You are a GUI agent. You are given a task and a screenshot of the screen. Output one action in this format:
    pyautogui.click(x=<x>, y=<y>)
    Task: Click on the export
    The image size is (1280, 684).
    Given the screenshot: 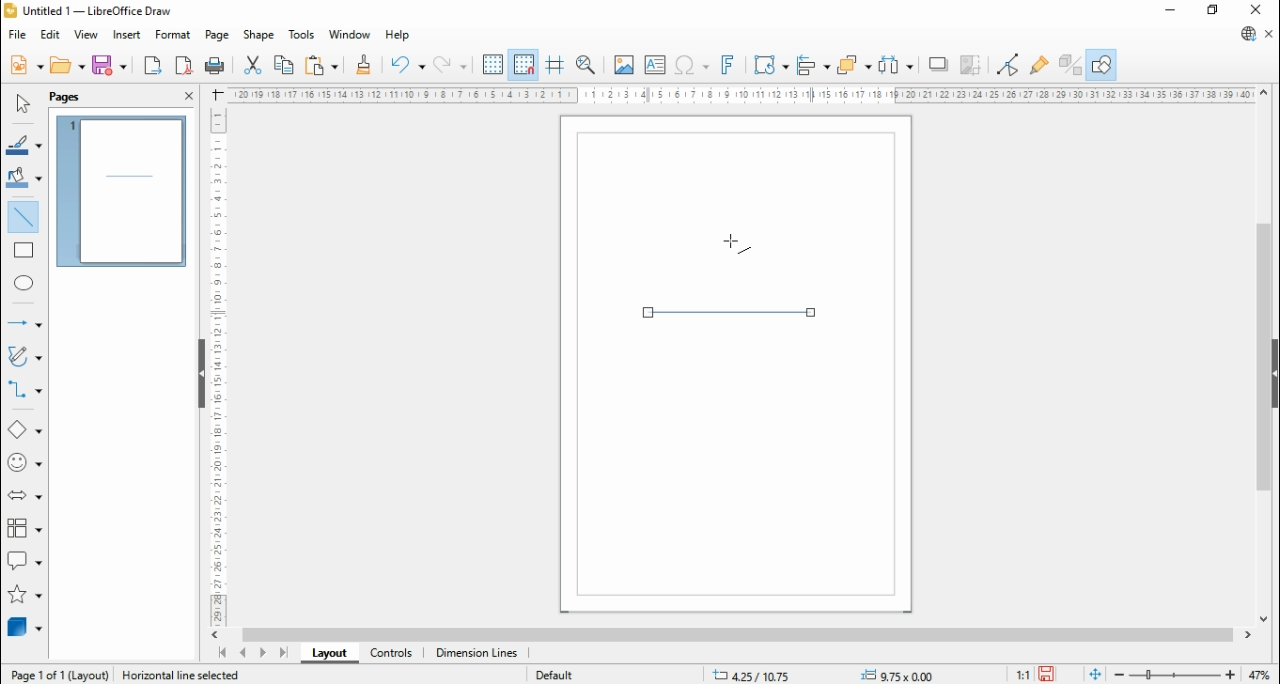 What is the action you would take?
    pyautogui.click(x=152, y=65)
    